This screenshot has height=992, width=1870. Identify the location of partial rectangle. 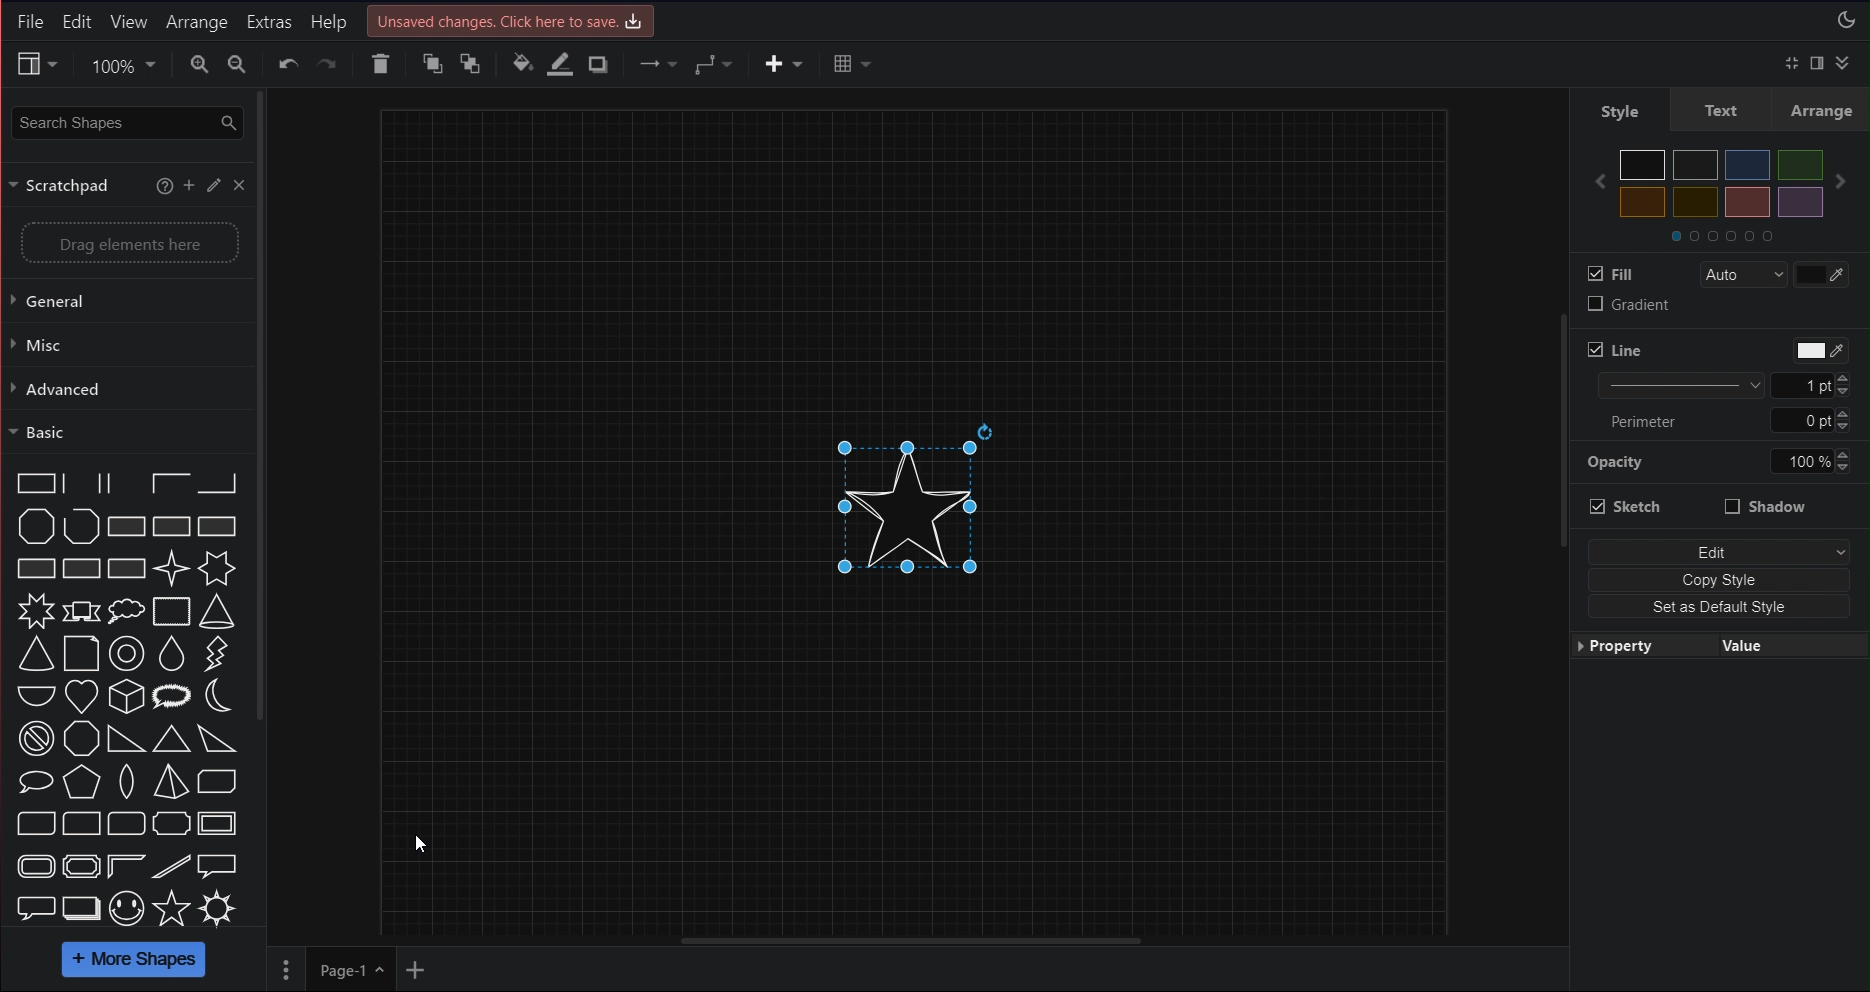
(82, 483).